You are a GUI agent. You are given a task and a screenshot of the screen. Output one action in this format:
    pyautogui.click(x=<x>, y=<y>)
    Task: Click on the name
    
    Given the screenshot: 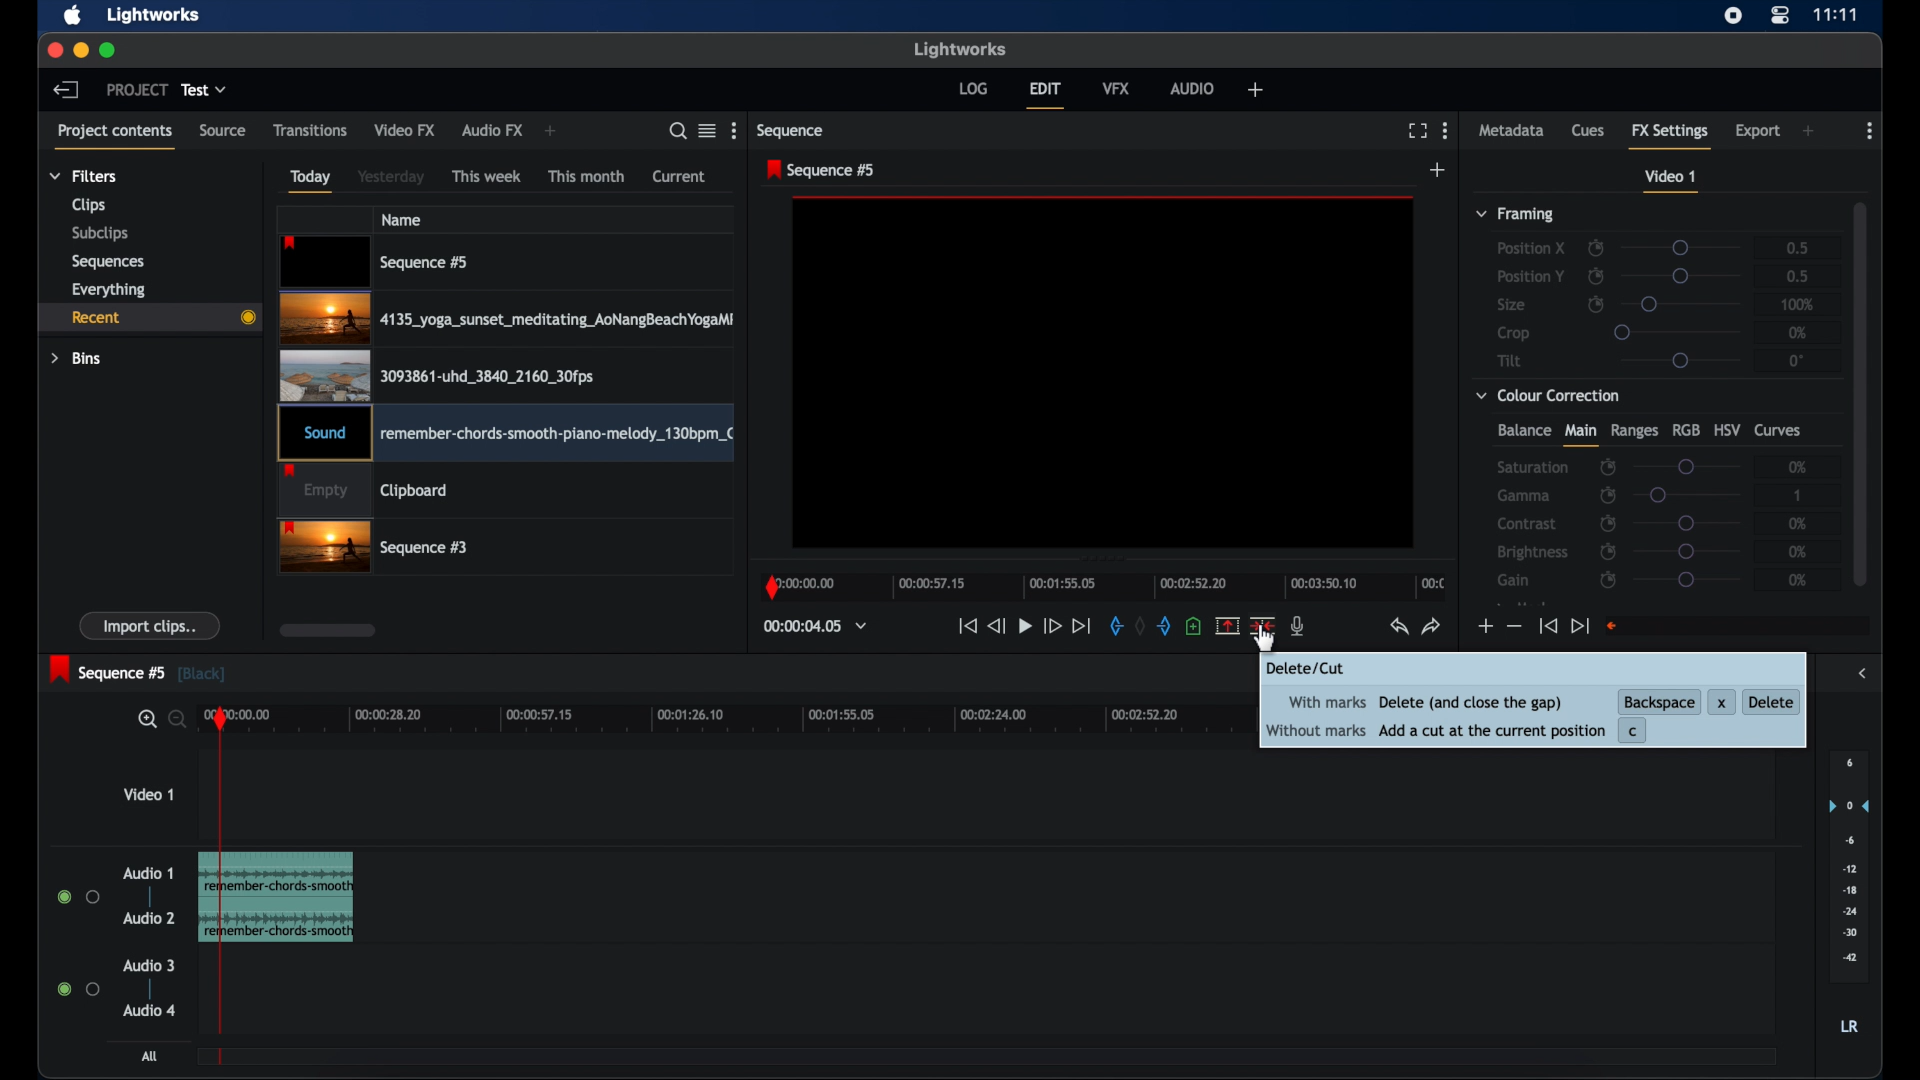 What is the action you would take?
    pyautogui.click(x=401, y=219)
    